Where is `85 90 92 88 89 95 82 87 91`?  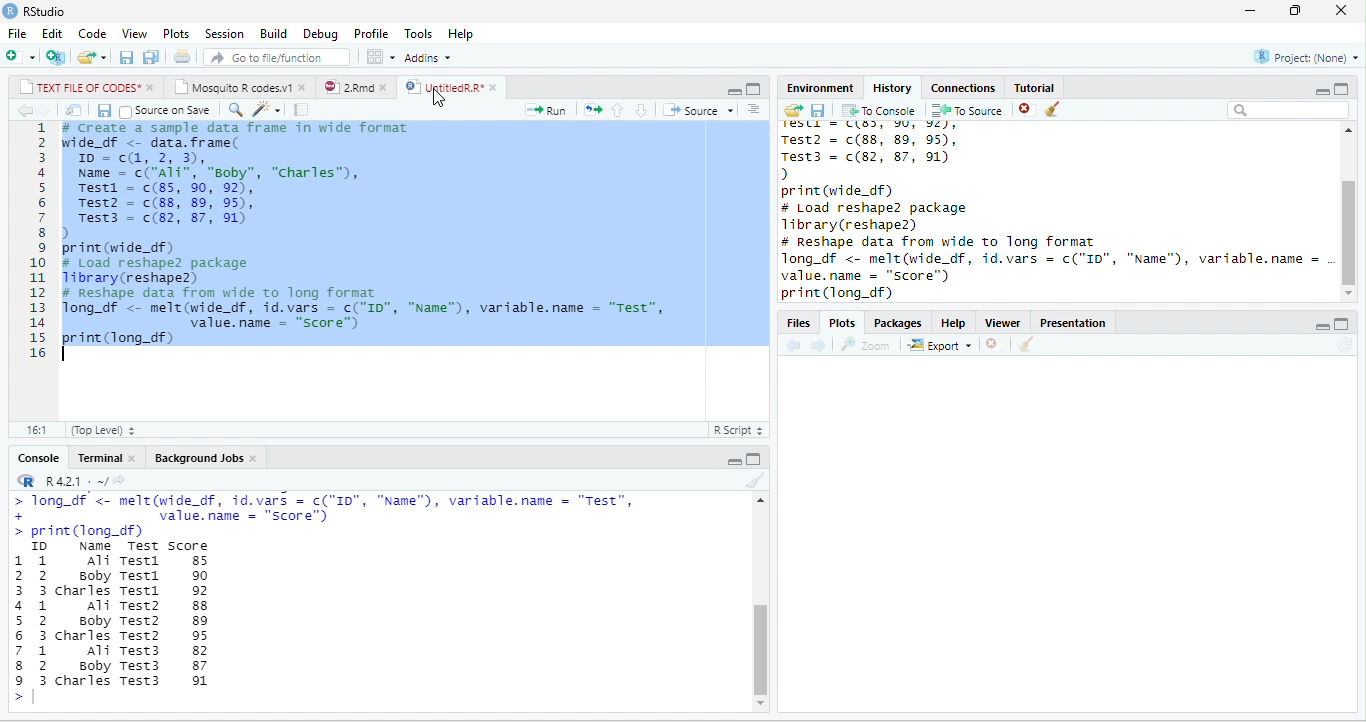 85 90 92 88 89 95 82 87 91 is located at coordinates (201, 621).